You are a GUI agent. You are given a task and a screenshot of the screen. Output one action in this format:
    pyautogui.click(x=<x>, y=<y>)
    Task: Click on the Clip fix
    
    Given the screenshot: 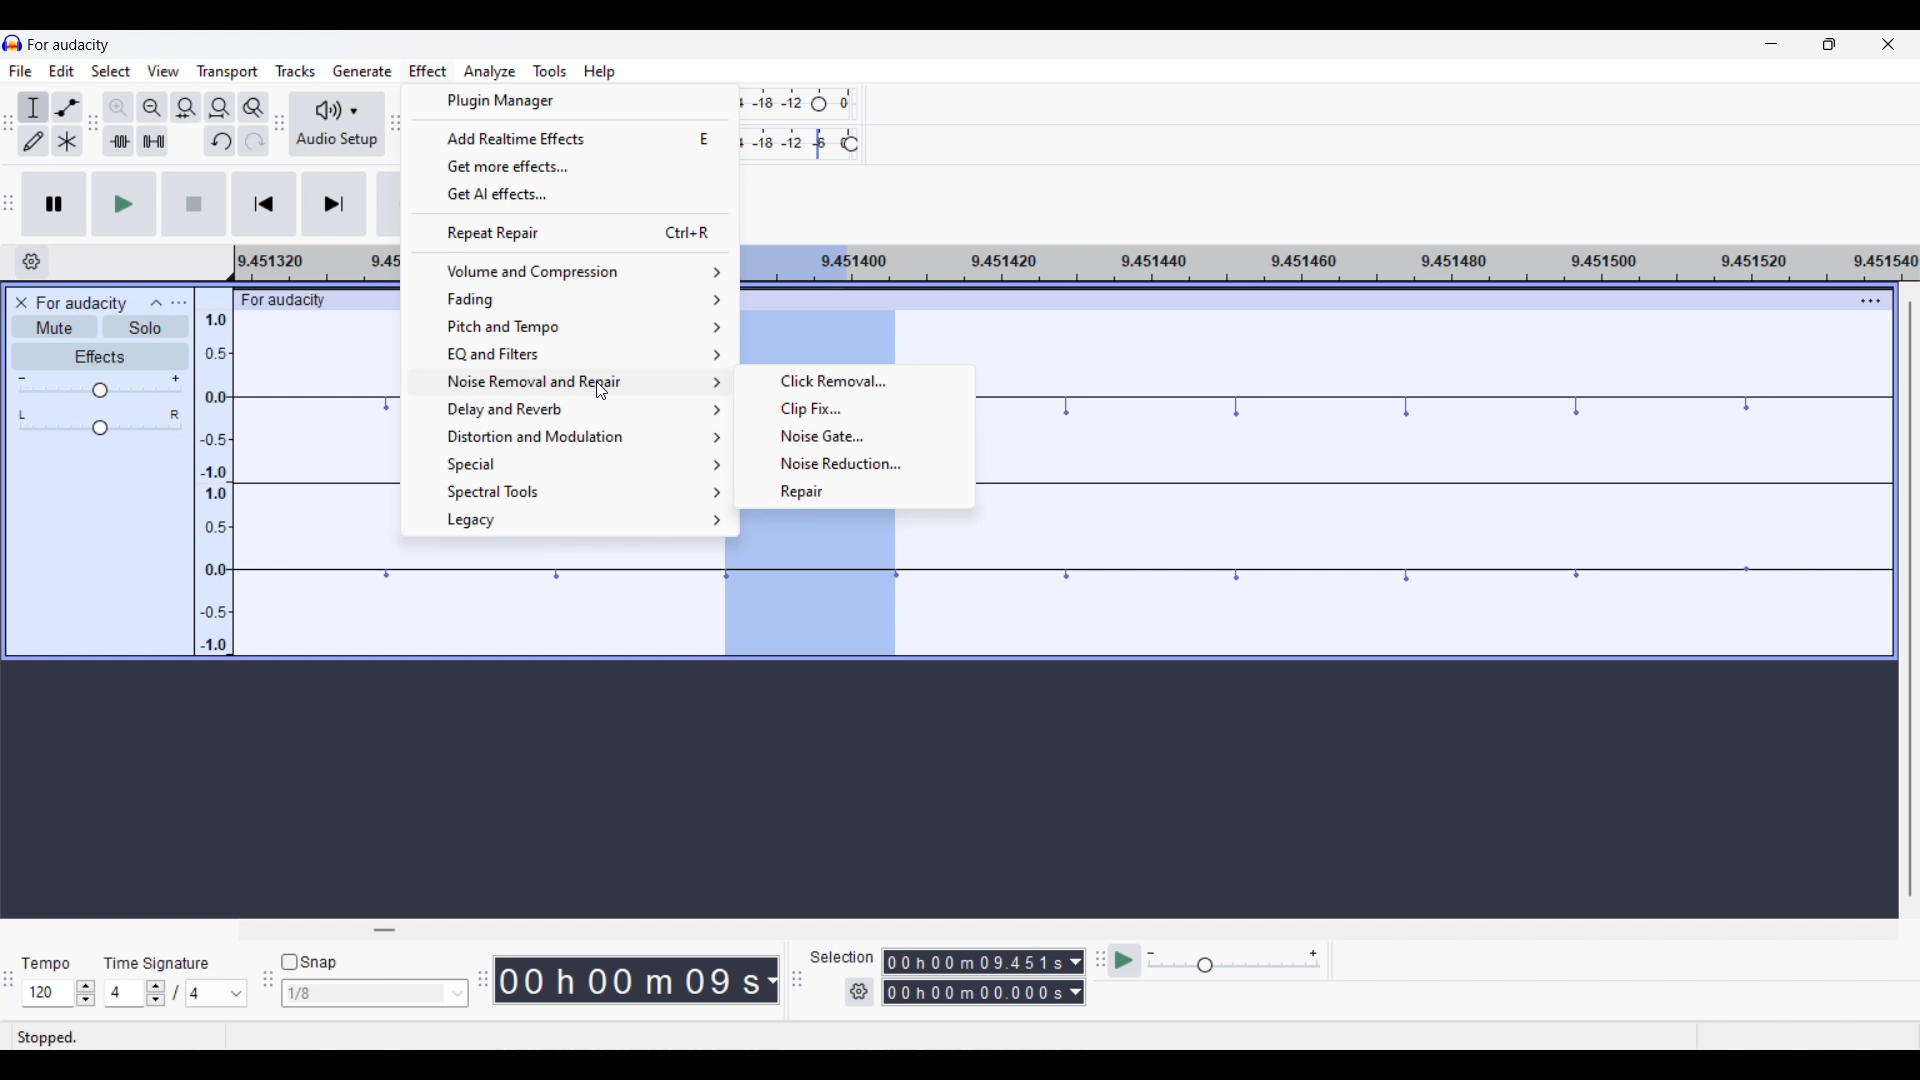 What is the action you would take?
    pyautogui.click(x=855, y=409)
    